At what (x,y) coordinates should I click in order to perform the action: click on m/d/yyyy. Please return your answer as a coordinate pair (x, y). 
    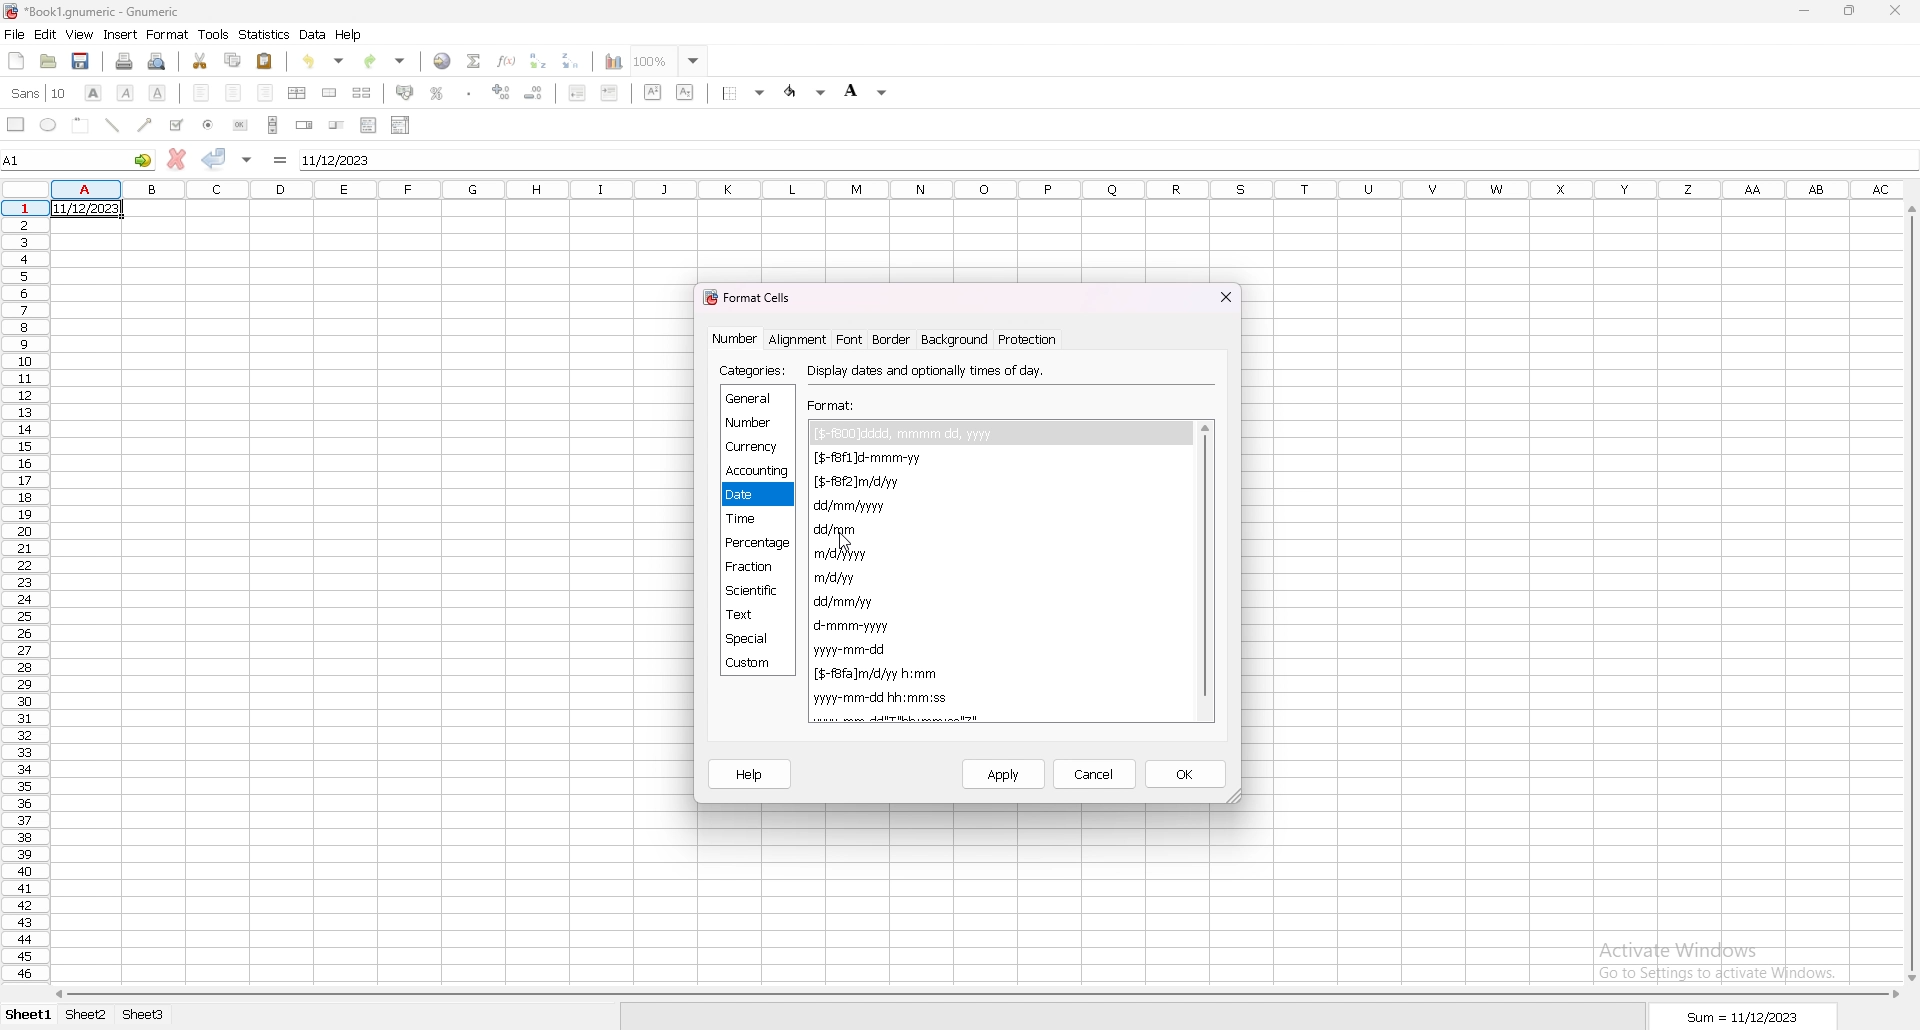
    Looking at the image, I should click on (839, 554).